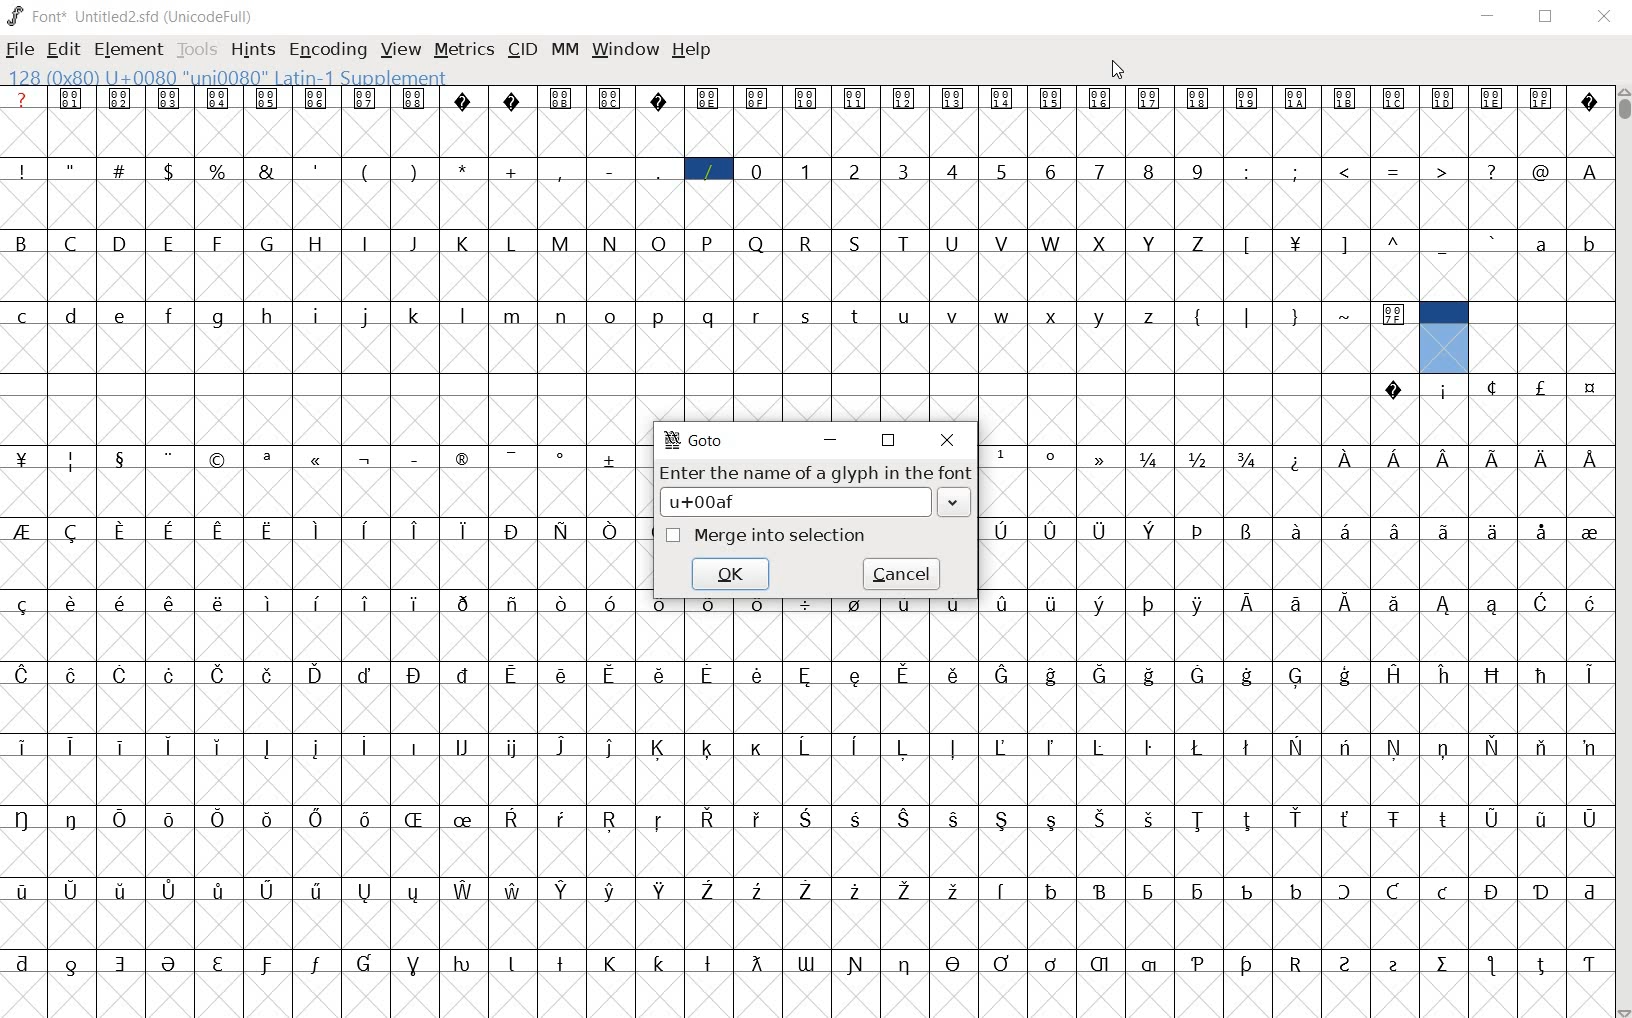  Describe the element at coordinates (887, 440) in the screenshot. I see `Maximize` at that location.